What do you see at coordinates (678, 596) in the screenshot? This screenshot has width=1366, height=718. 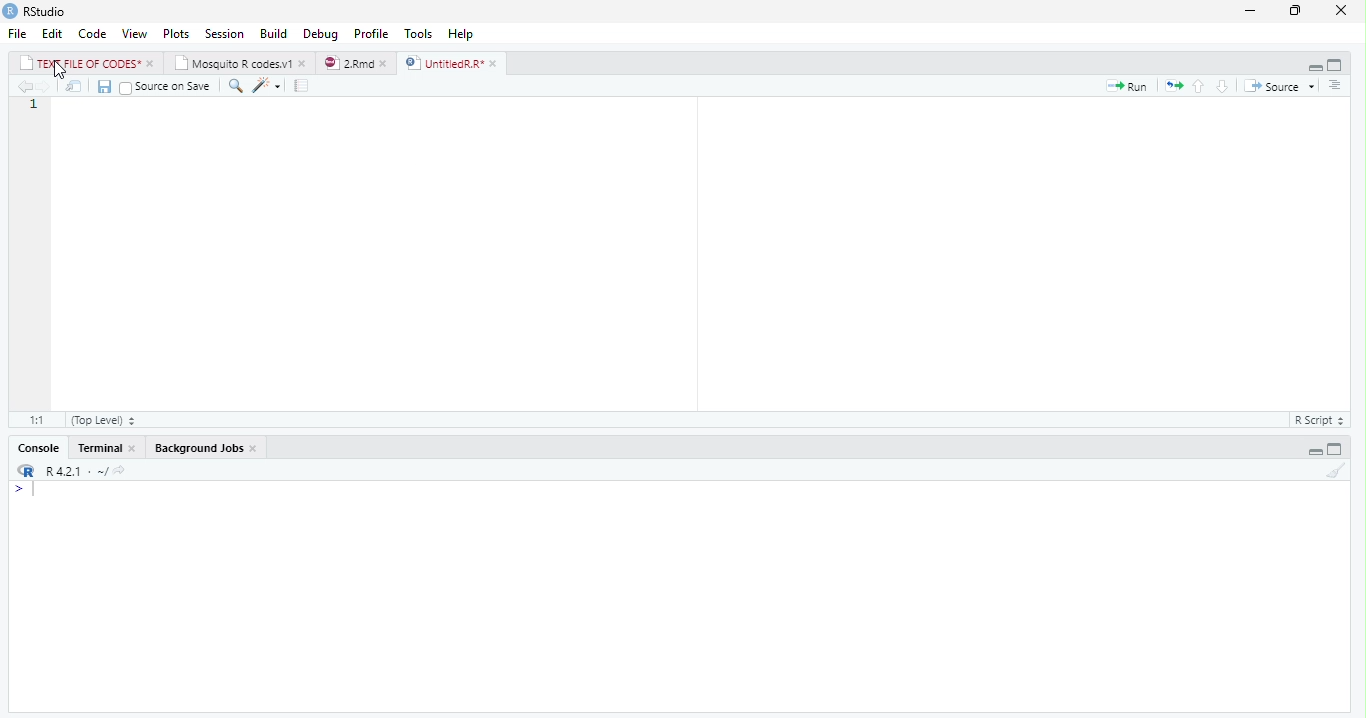 I see `Console` at bounding box center [678, 596].